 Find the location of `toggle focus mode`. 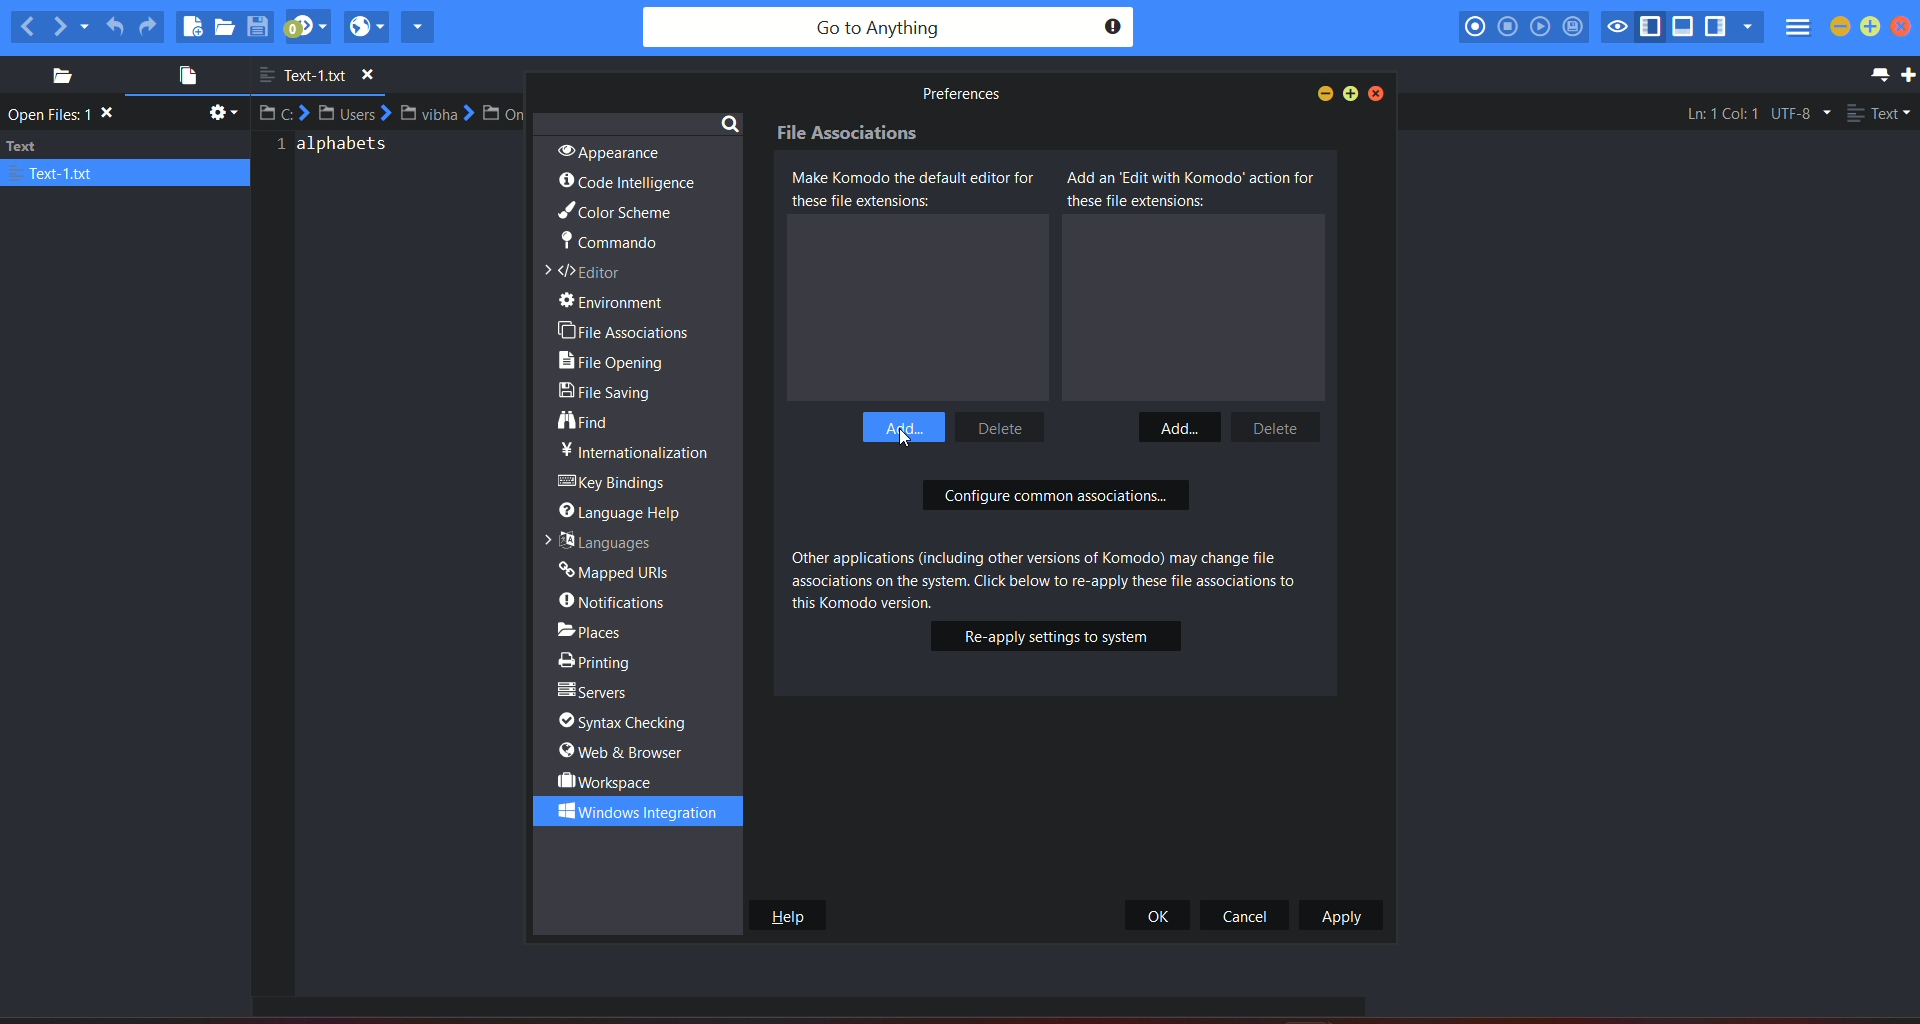

toggle focus mode is located at coordinates (1618, 25).